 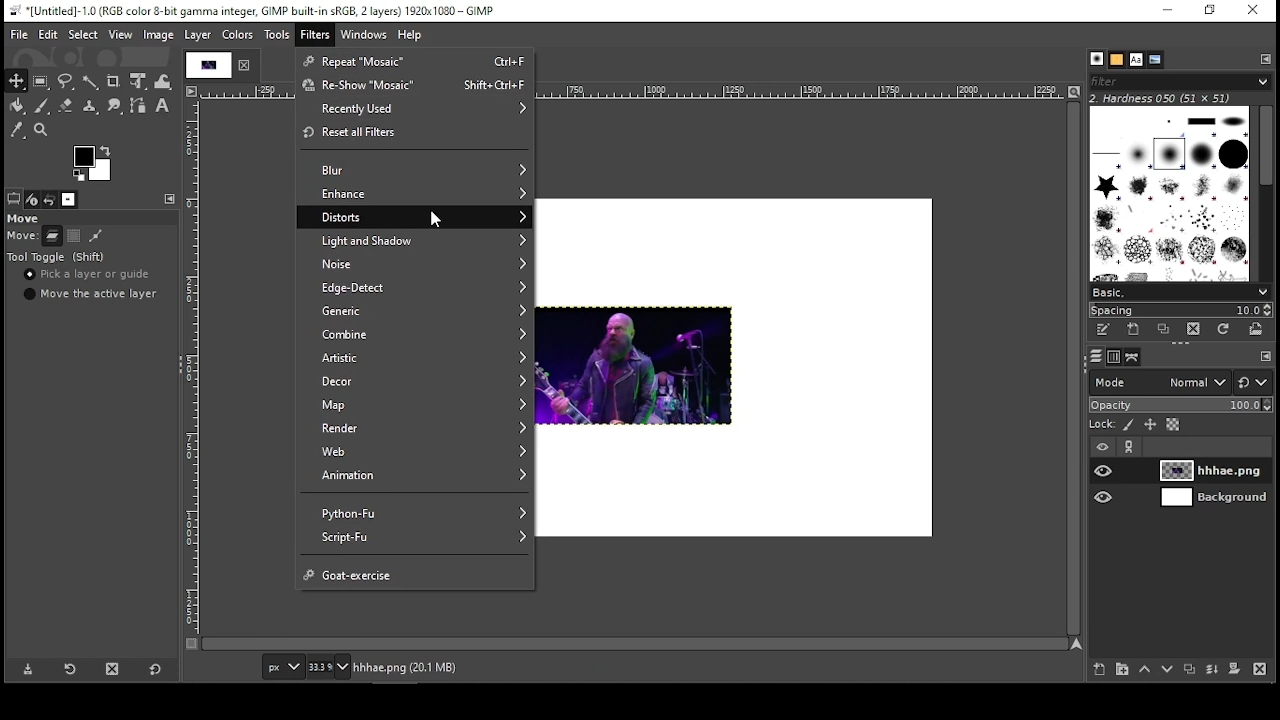 What do you see at coordinates (1181, 405) in the screenshot?
I see `opacity` at bounding box center [1181, 405].